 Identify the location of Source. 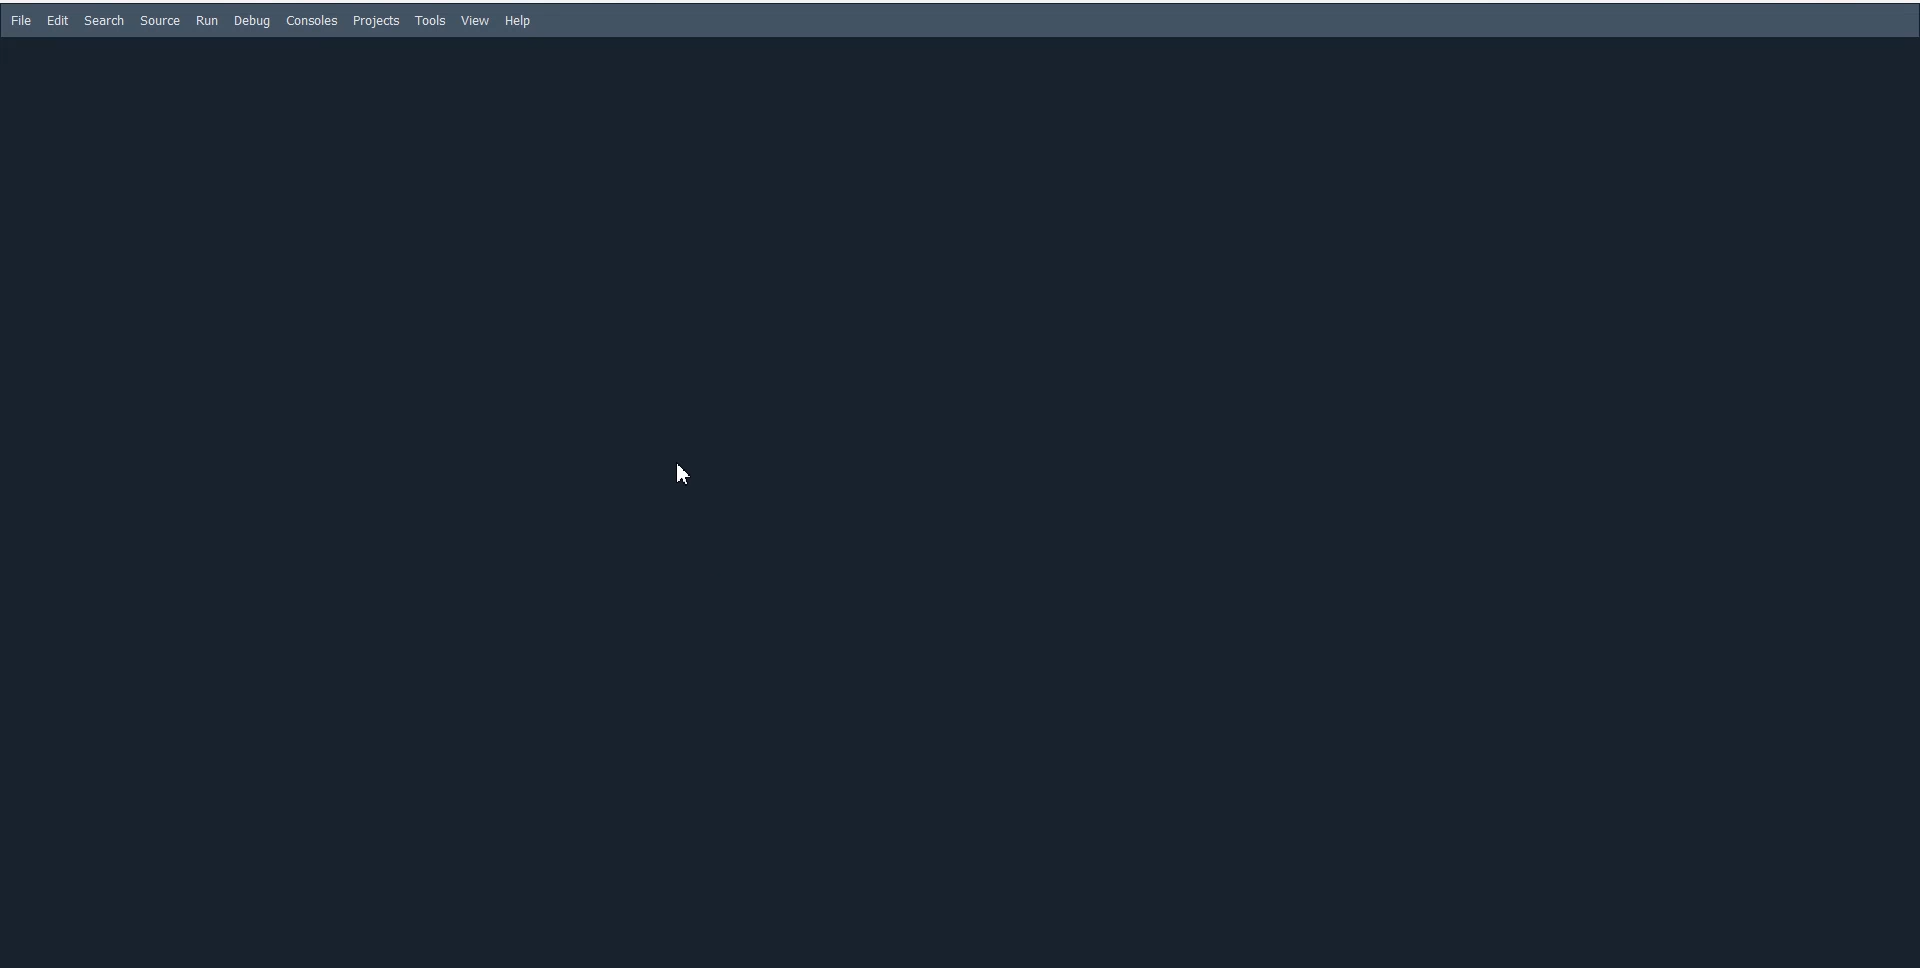
(159, 21).